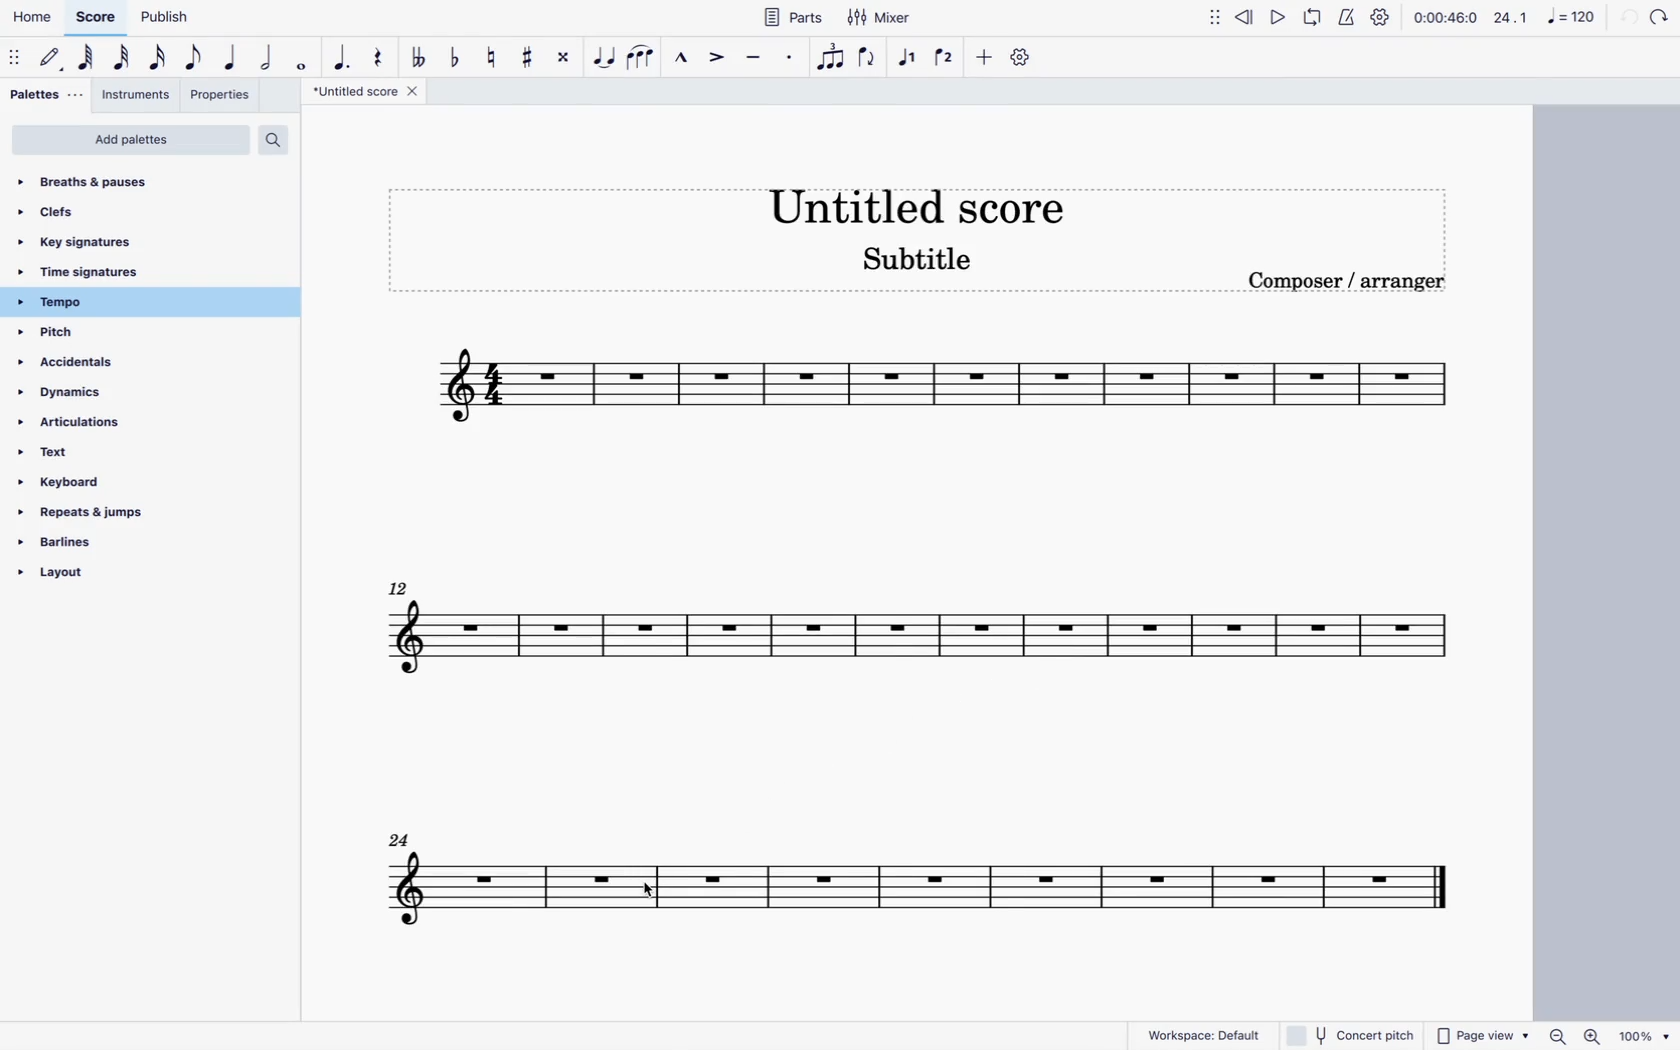 Image resolution: width=1680 pixels, height=1050 pixels. Describe the element at coordinates (161, 21) in the screenshot. I see `publish` at that location.